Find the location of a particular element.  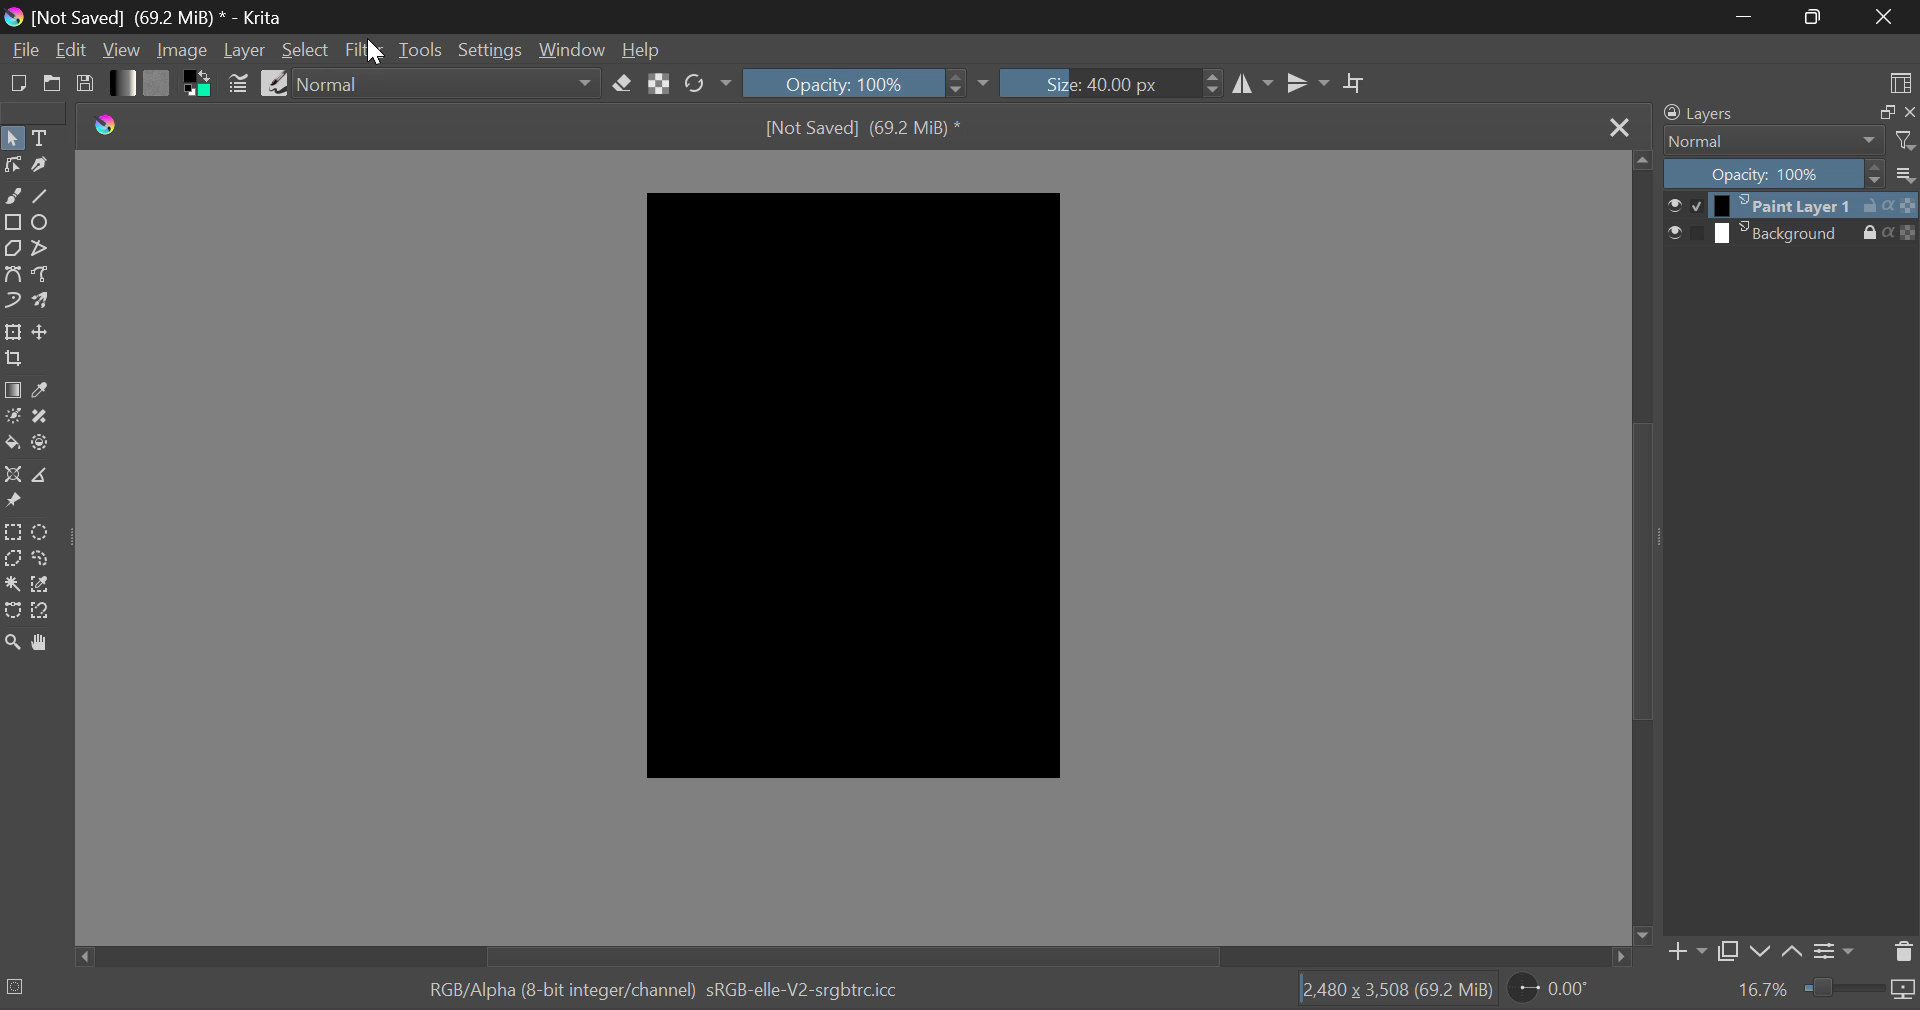

Close is located at coordinates (1885, 16).